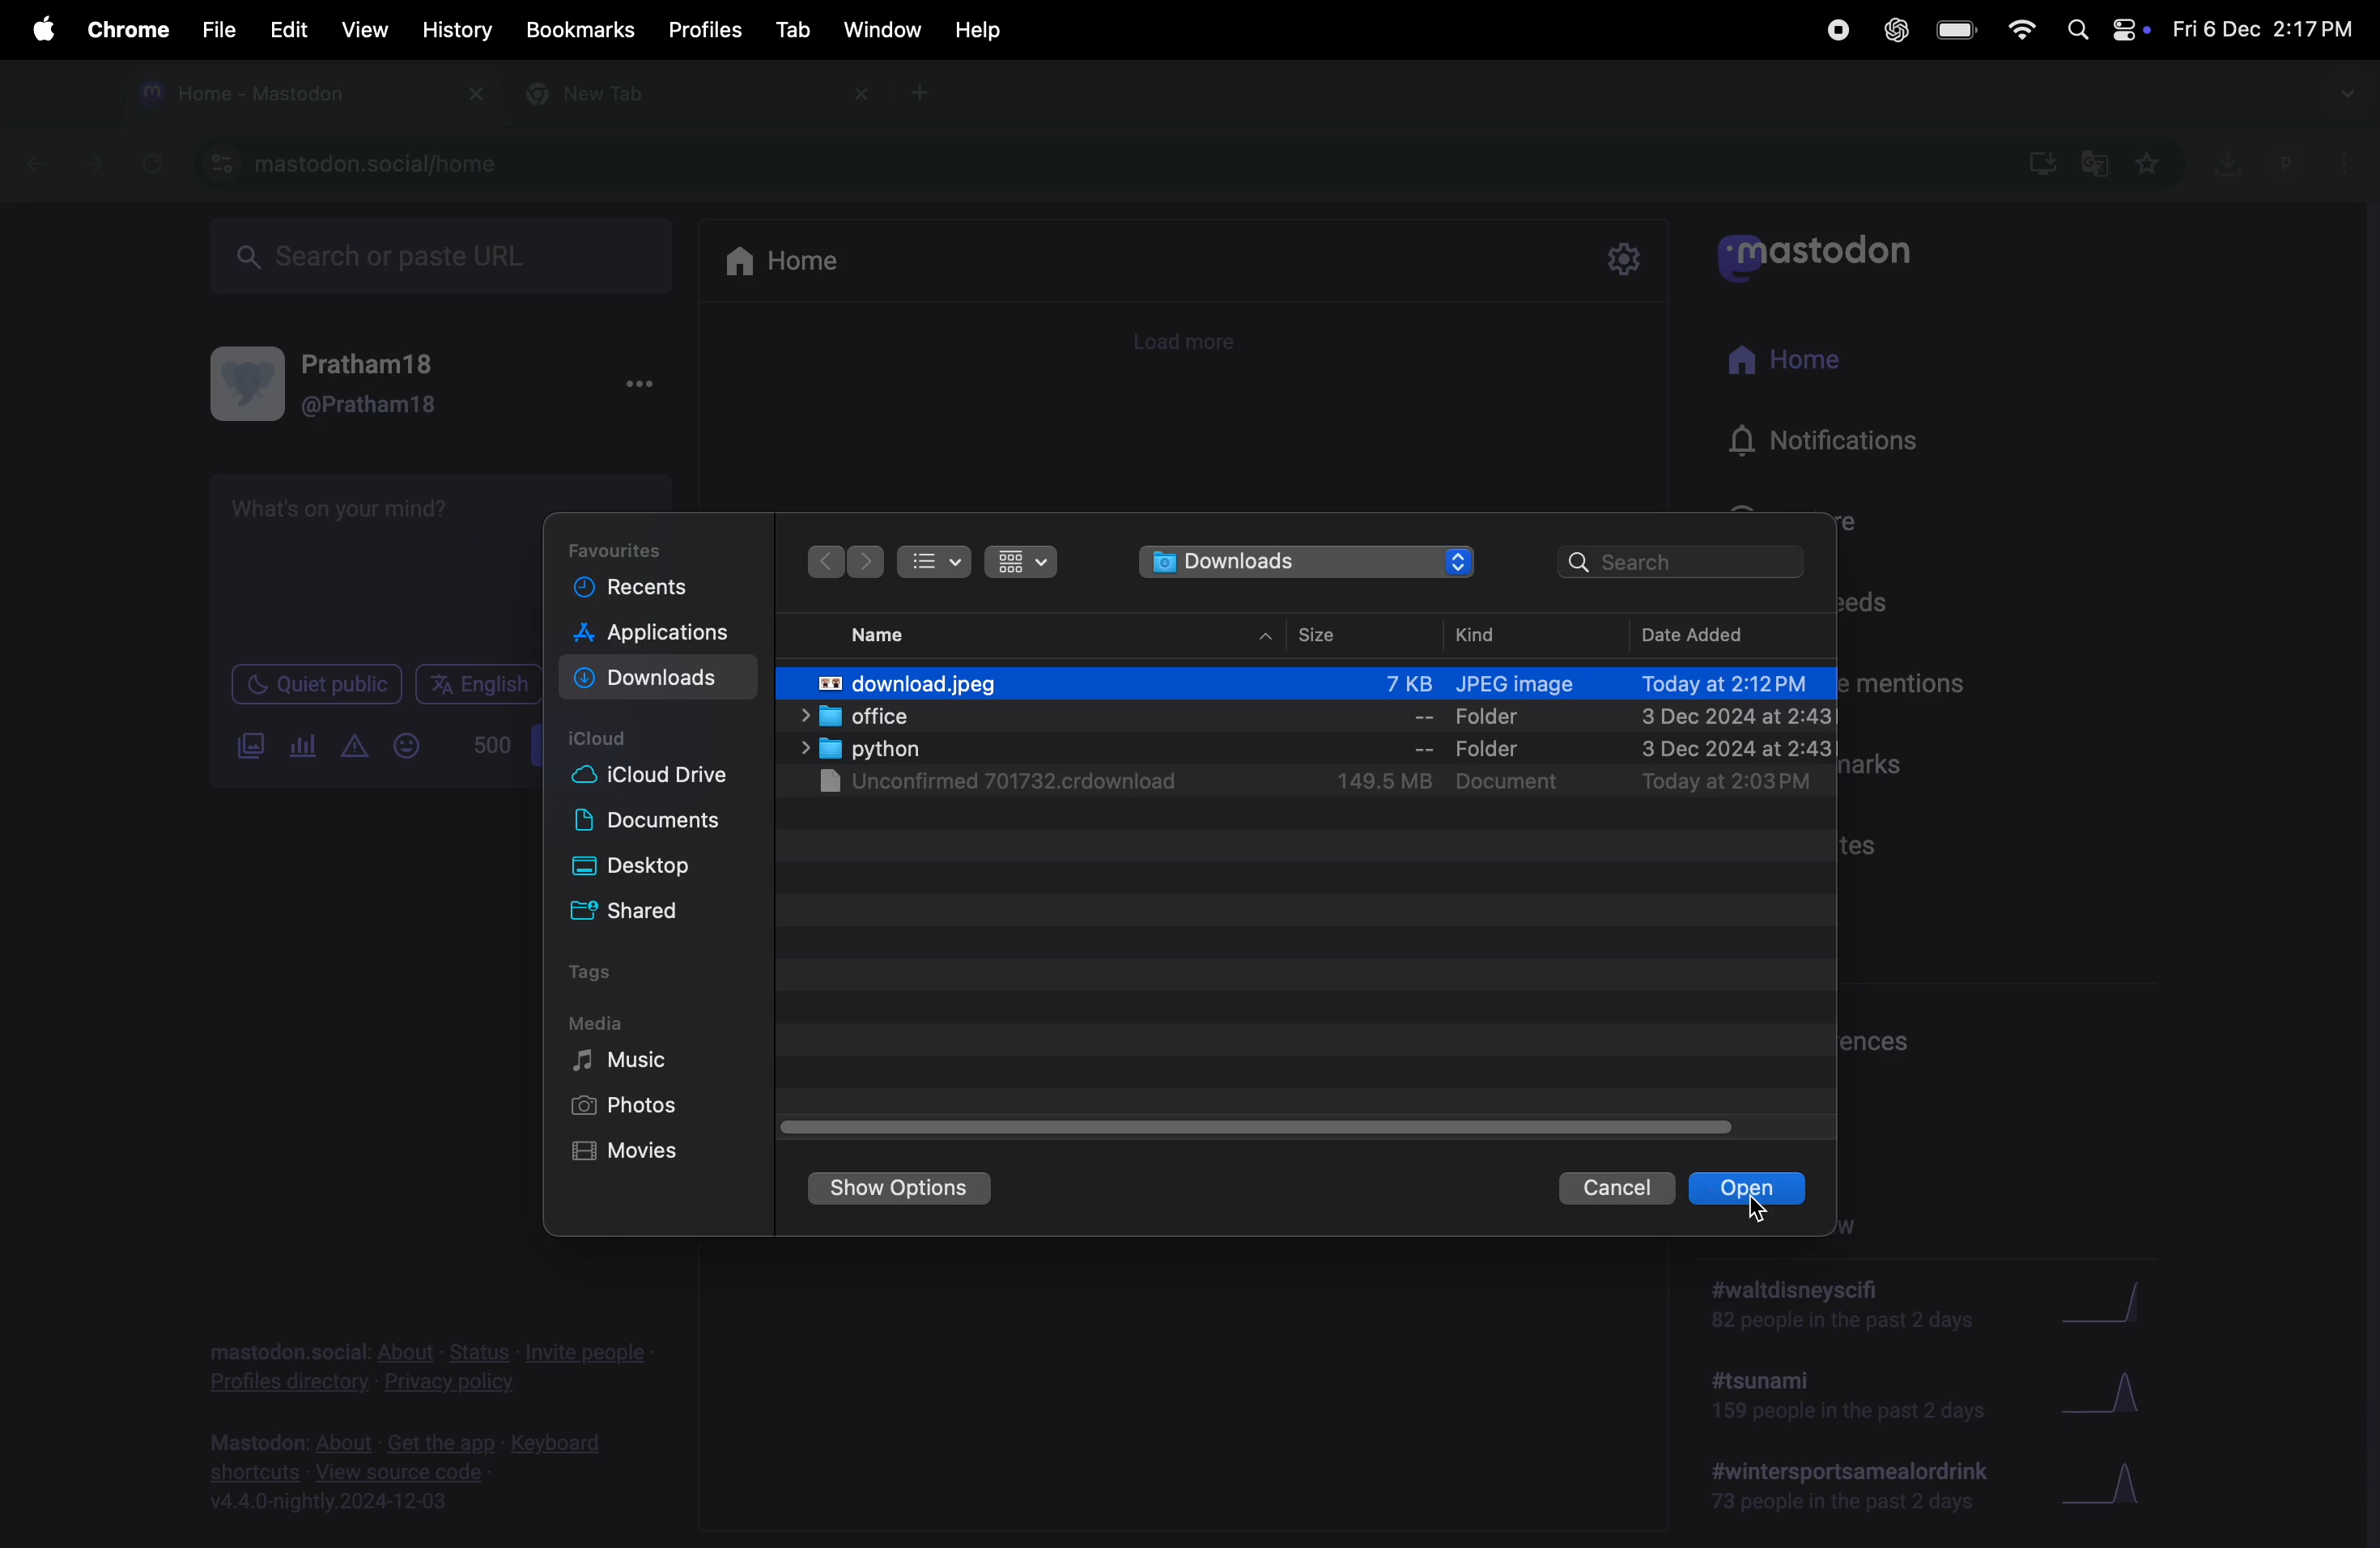 Image resolution: width=2380 pixels, height=1548 pixels. What do you see at coordinates (640, 867) in the screenshot?
I see `desktop` at bounding box center [640, 867].